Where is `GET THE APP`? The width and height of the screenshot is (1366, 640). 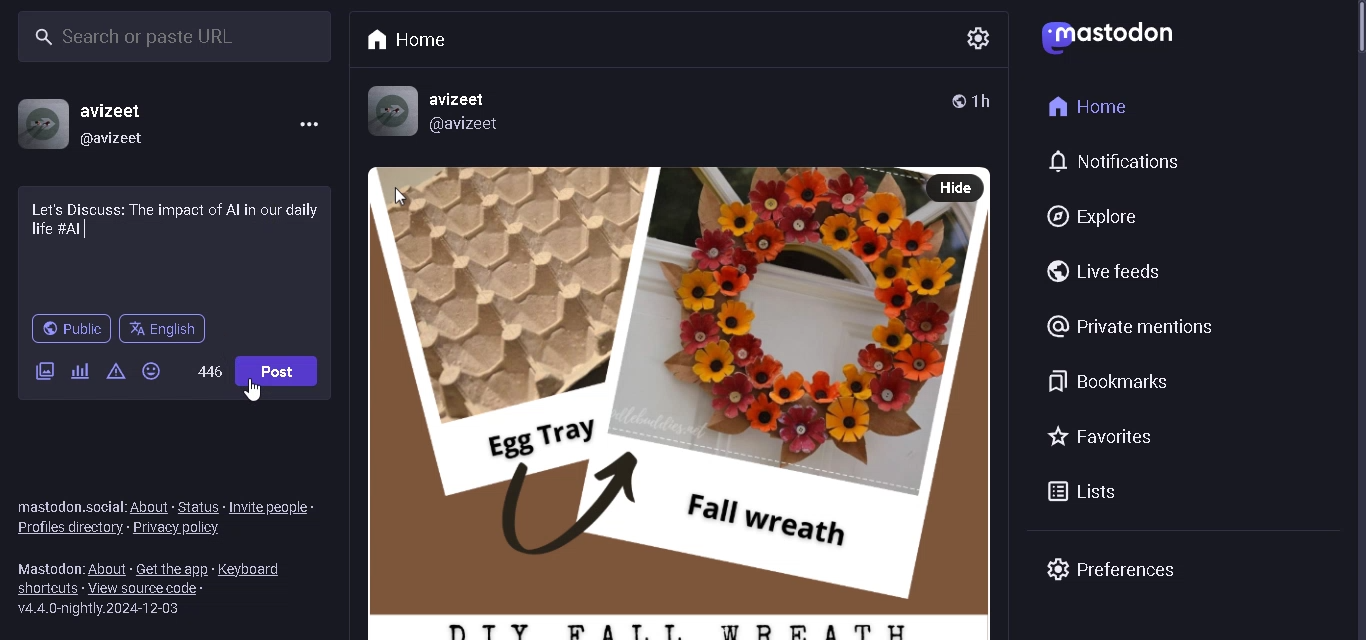 GET THE APP is located at coordinates (172, 569).